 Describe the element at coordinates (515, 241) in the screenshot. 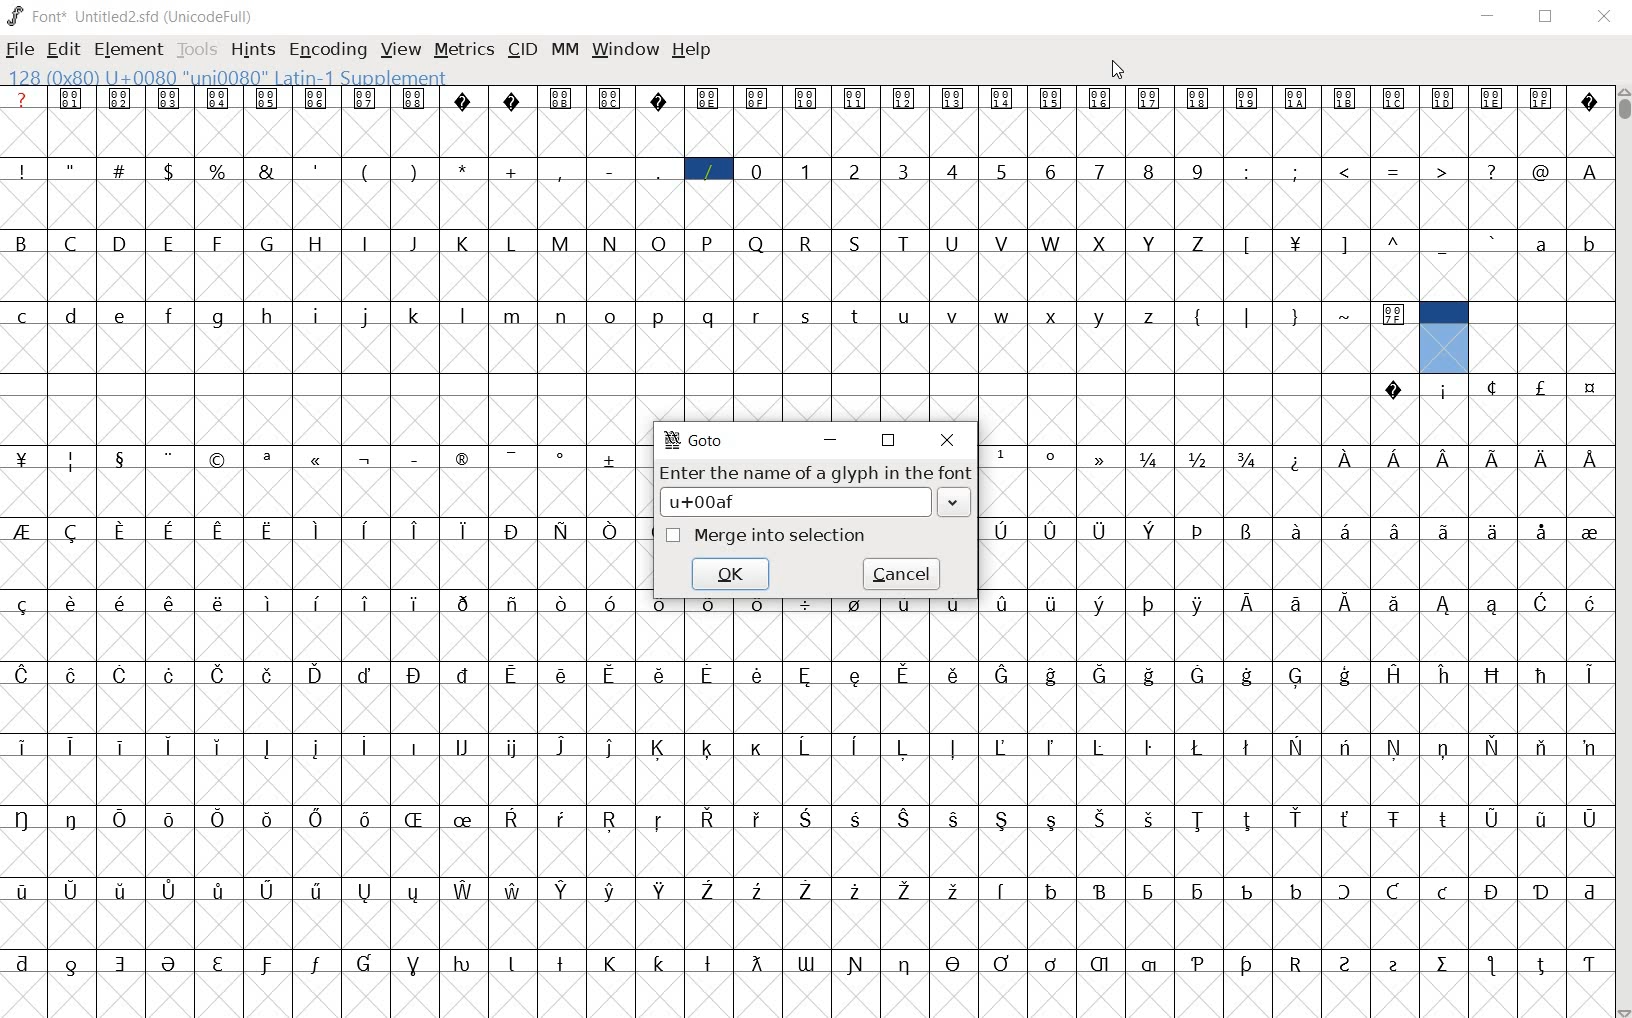

I see `L` at that location.